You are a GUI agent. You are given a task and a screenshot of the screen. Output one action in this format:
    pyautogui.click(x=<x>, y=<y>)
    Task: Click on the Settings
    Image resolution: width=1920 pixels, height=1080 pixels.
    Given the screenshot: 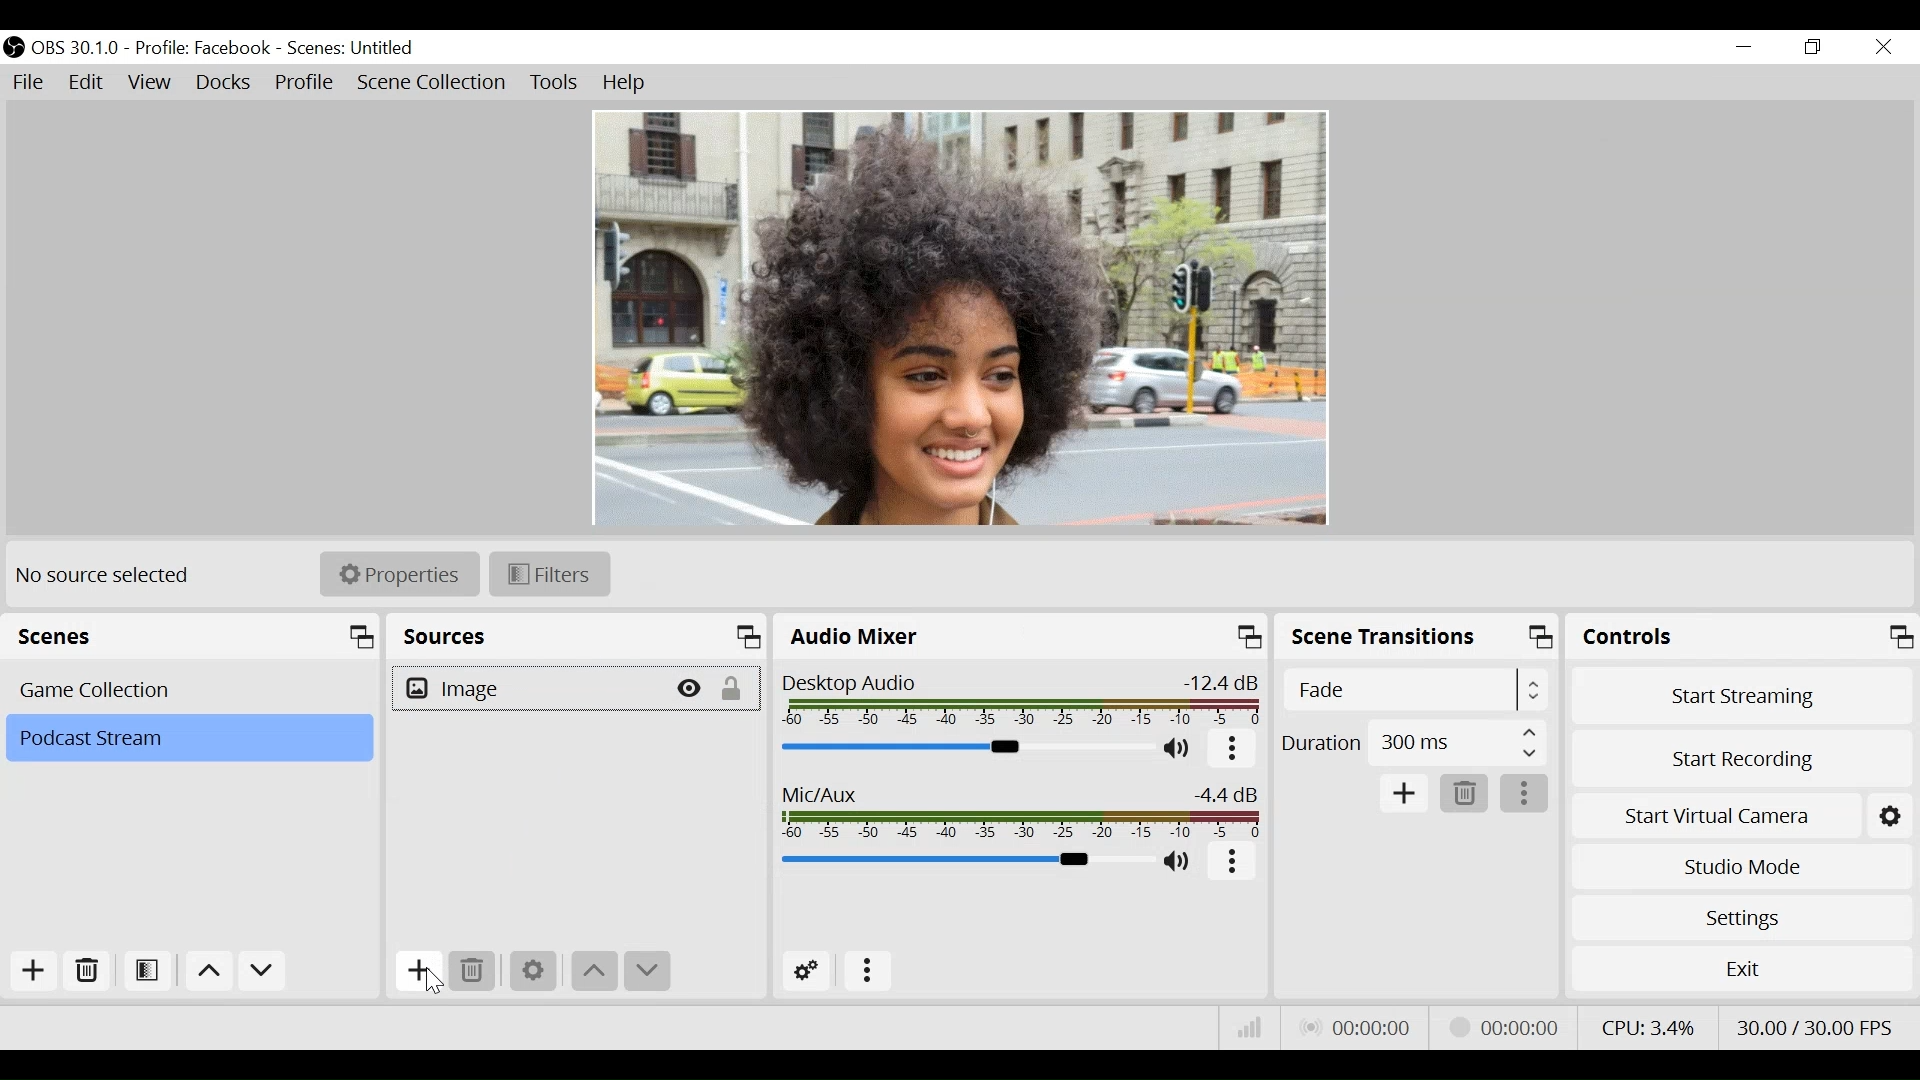 What is the action you would take?
    pyautogui.click(x=1741, y=917)
    